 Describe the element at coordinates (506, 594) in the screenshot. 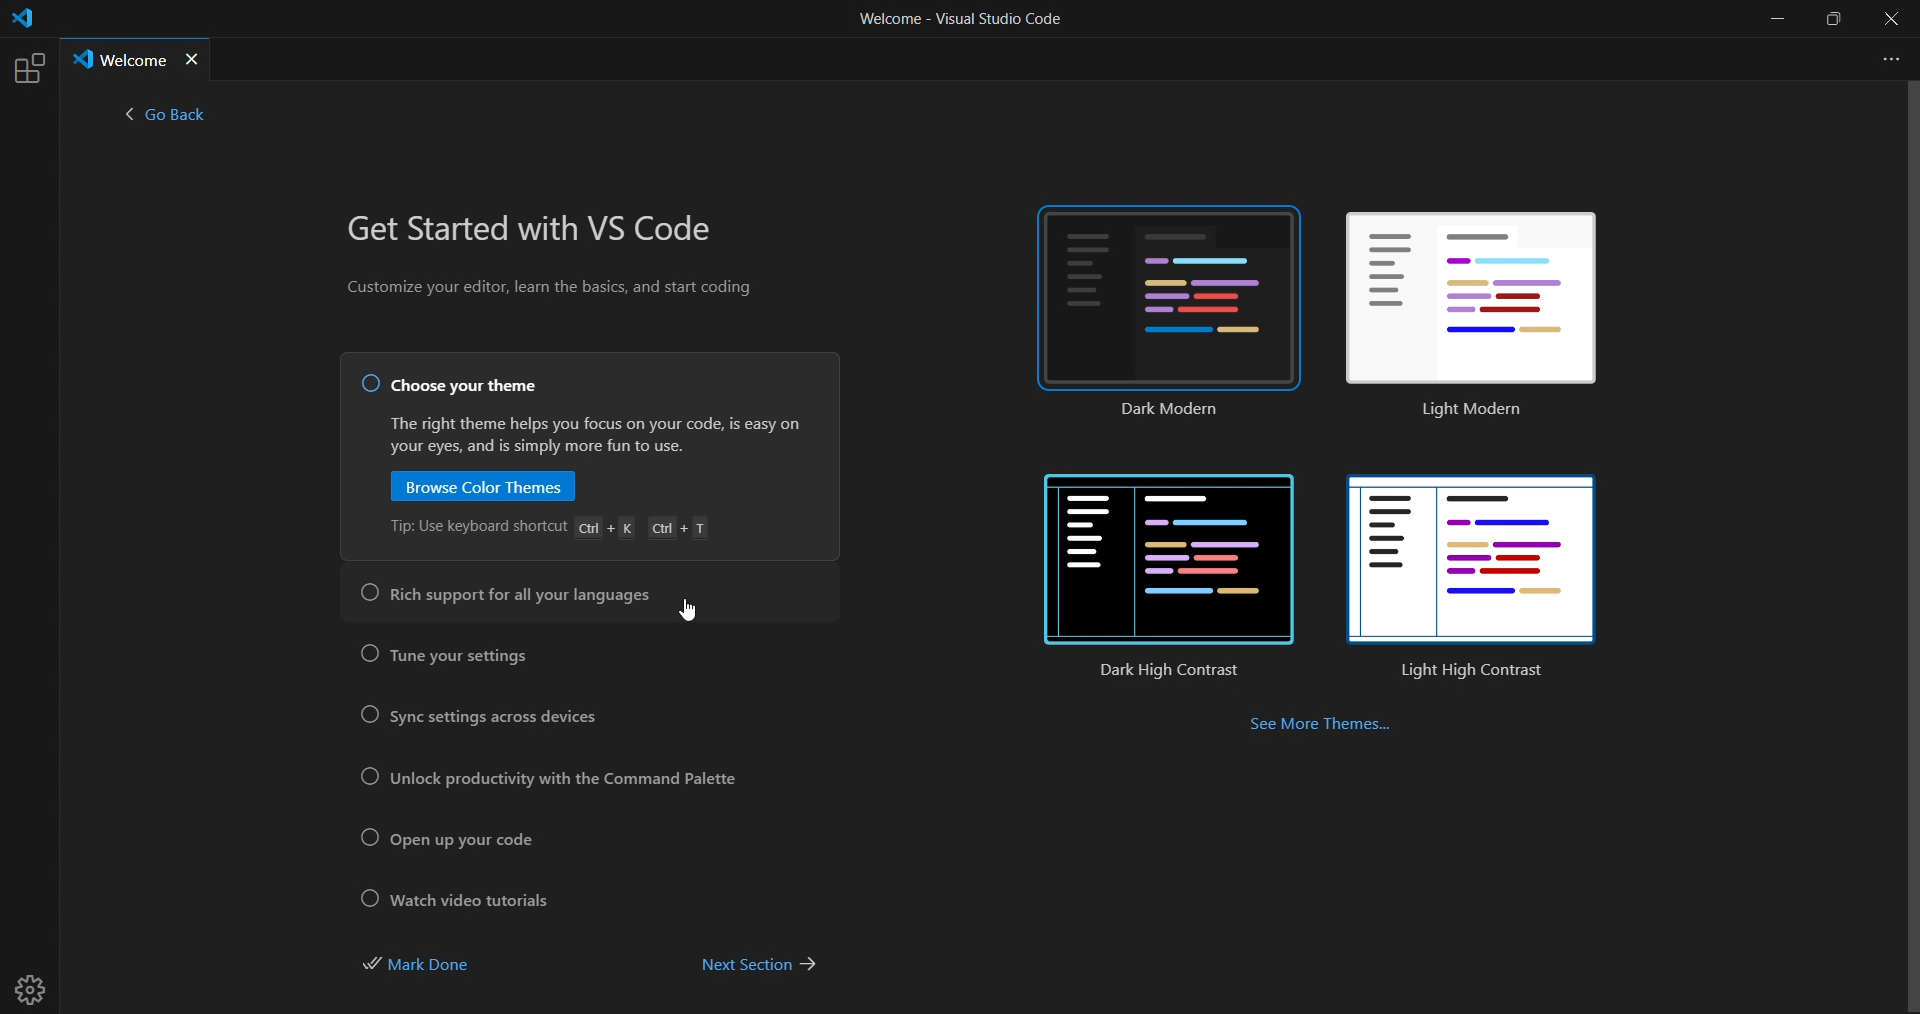

I see `rich support for all your languages` at that location.